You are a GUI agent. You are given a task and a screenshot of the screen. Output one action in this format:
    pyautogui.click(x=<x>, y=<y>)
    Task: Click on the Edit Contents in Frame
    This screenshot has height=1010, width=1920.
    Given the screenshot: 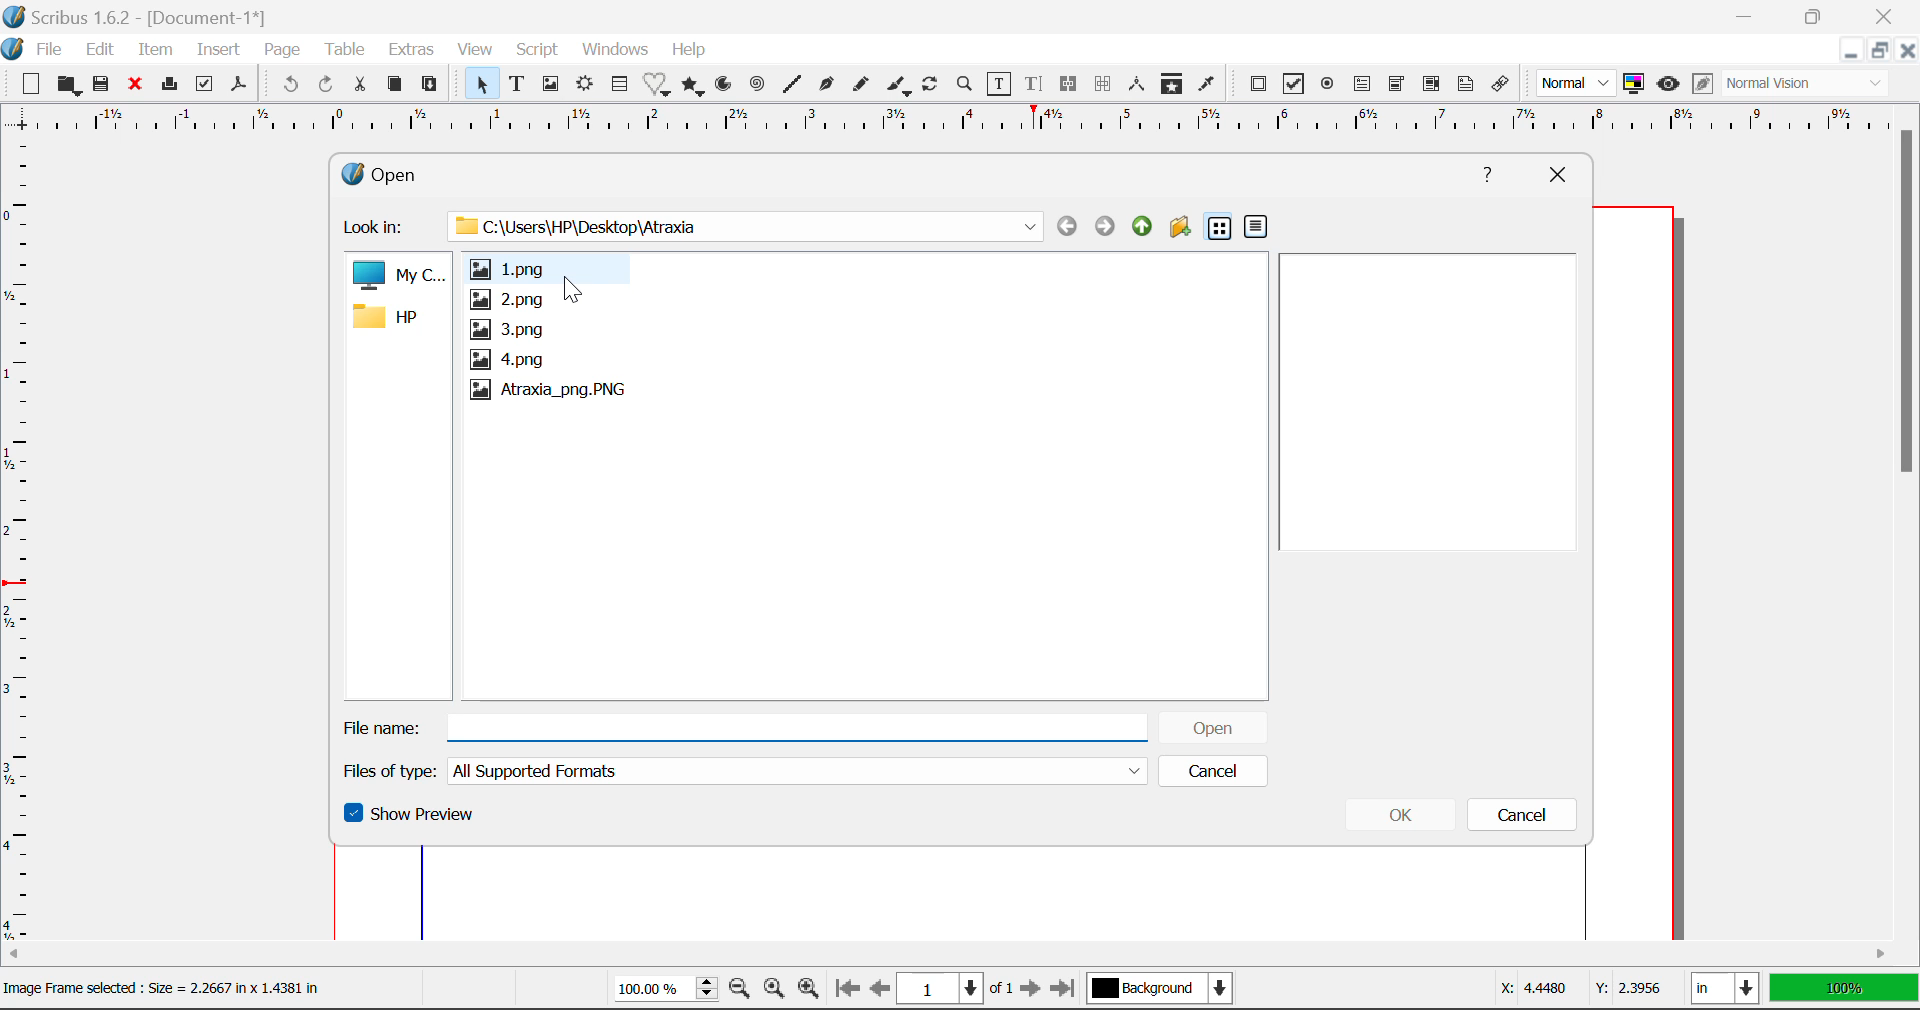 What is the action you would take?
    pyautogui.click(x=1001, y=84)
    